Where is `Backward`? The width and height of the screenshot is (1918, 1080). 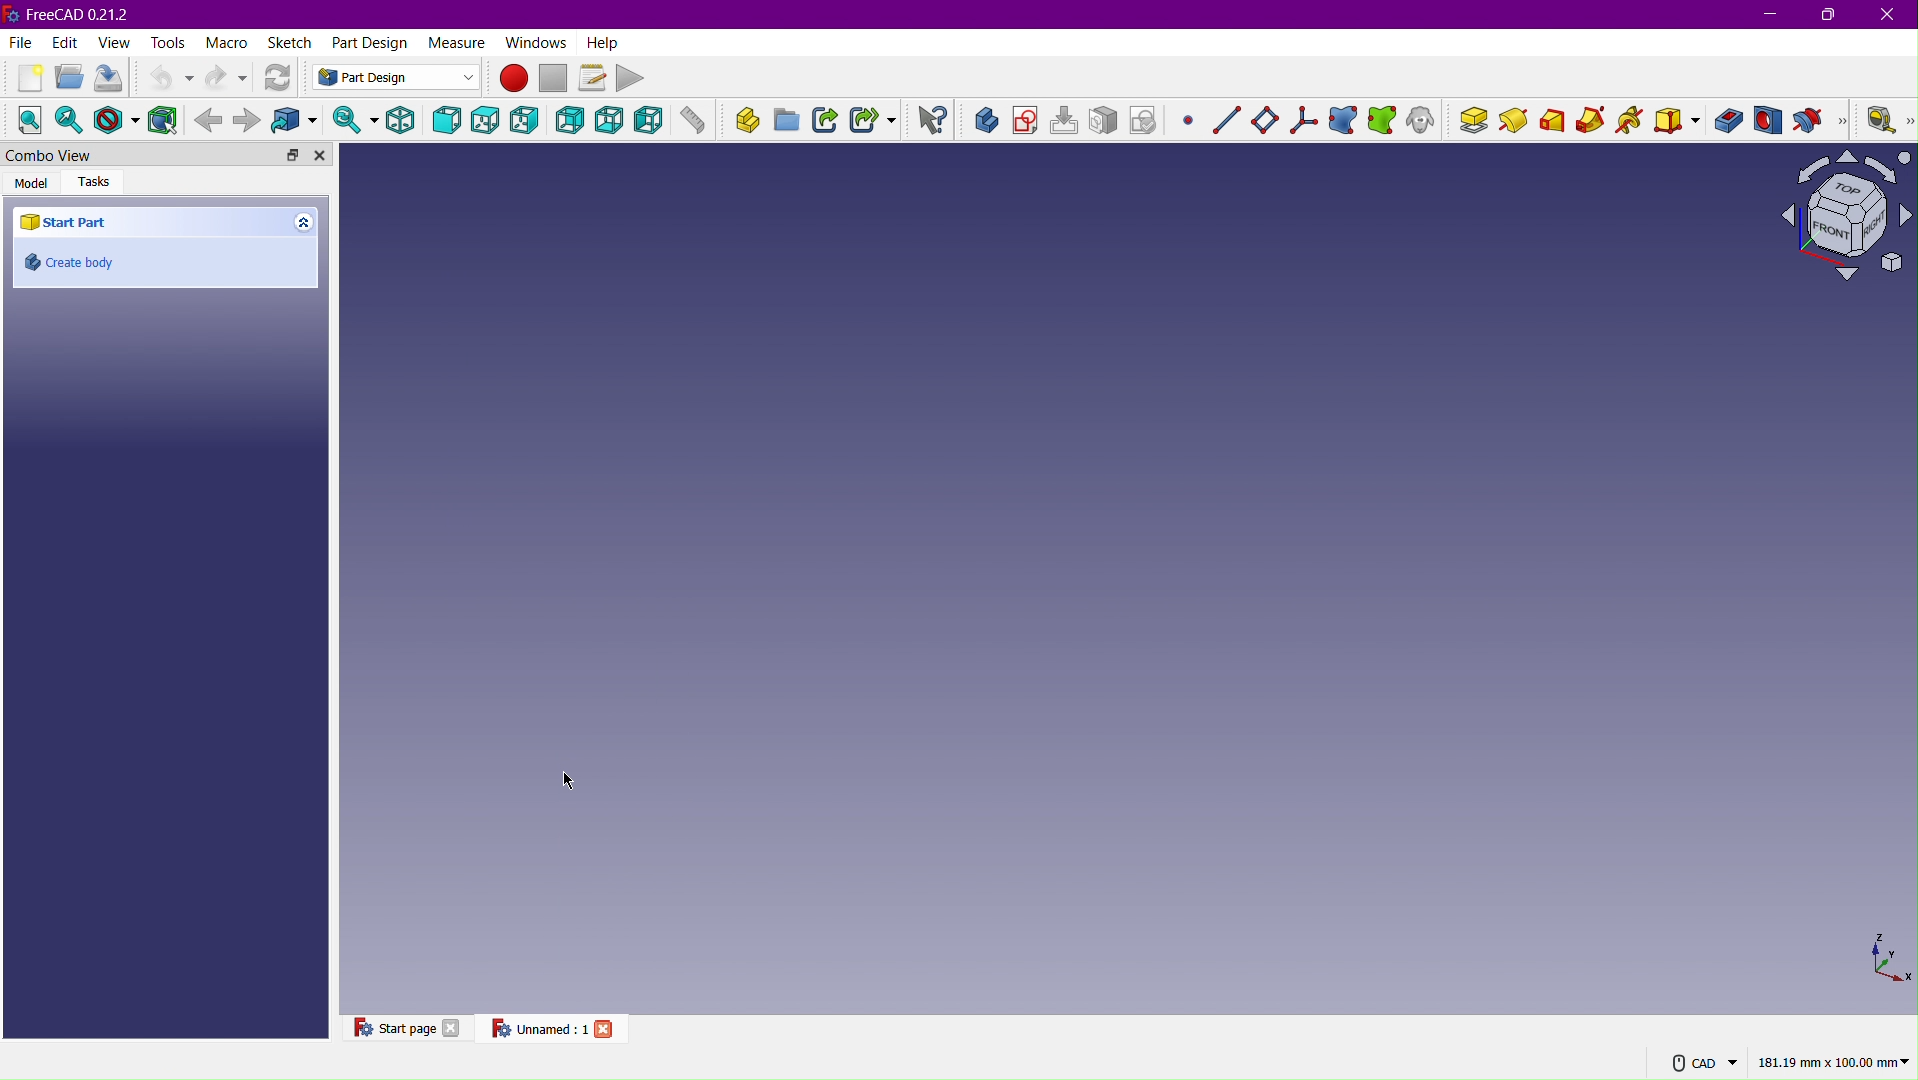
Backward is located at coordinates (208, 123).